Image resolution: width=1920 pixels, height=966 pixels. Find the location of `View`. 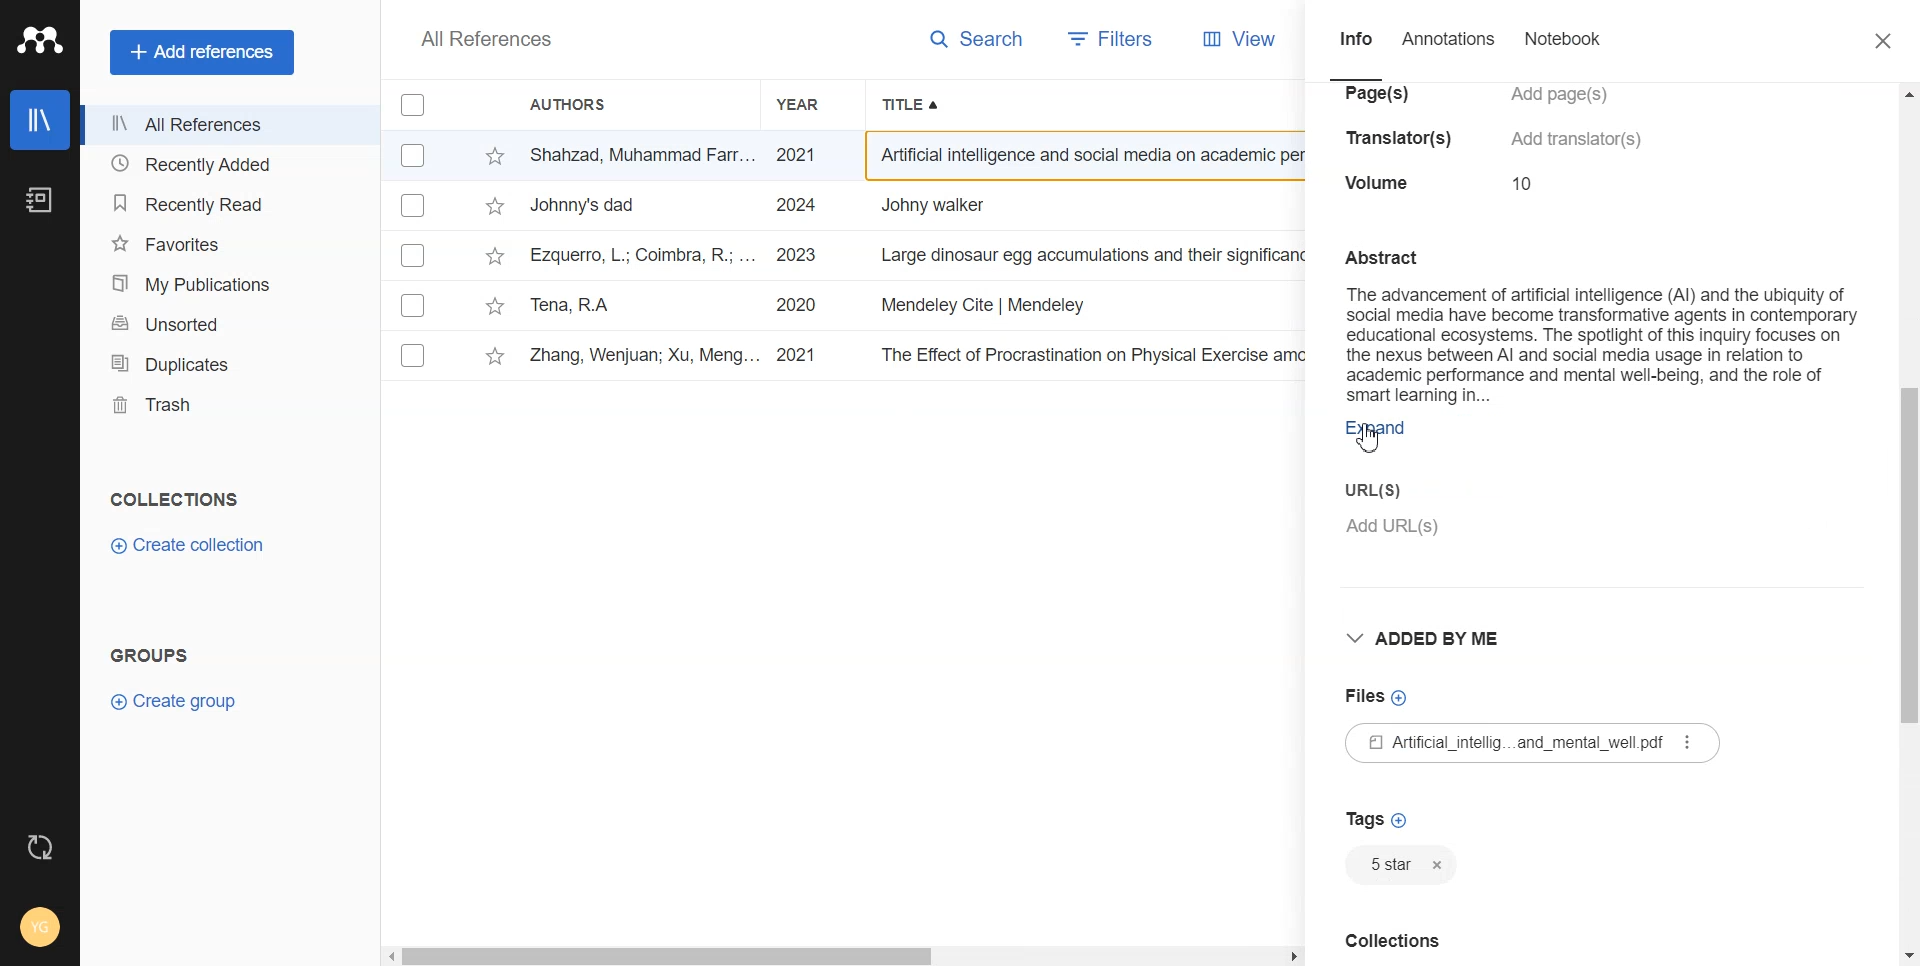

View is located at coordinates (1234, 41).